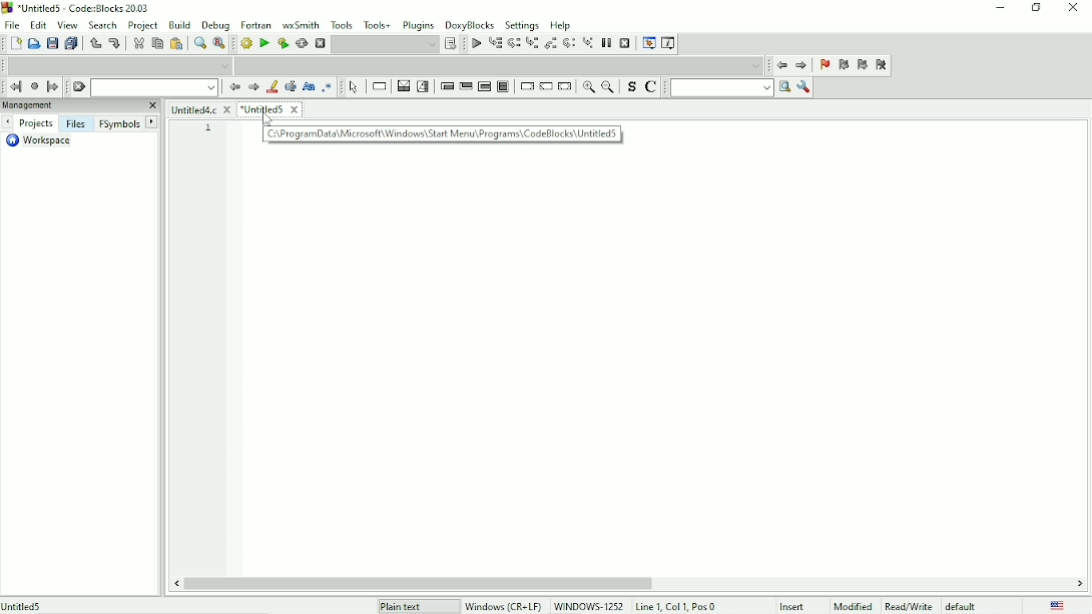 The height and width of the screenshot is (614, 1092). Describe the element at coordinates (79, 87) in the screenshot. I see `Clear` at that location.